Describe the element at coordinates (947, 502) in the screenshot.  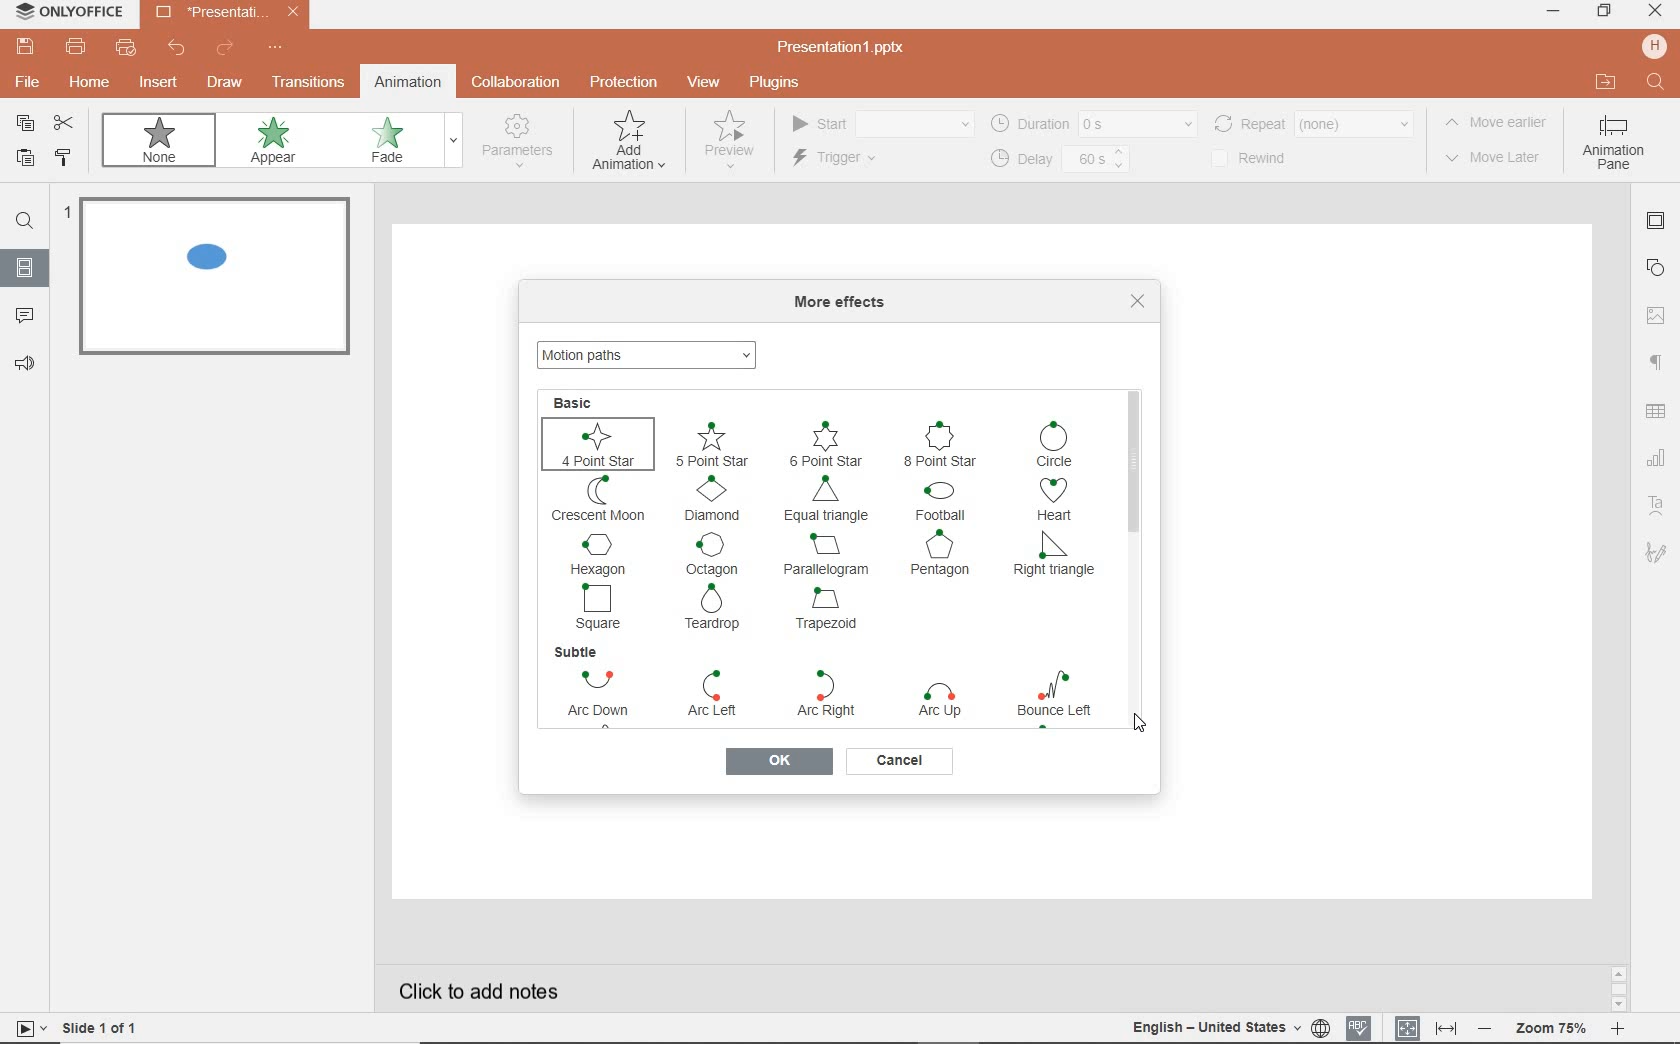
I see `FOOTBALL` at that location.